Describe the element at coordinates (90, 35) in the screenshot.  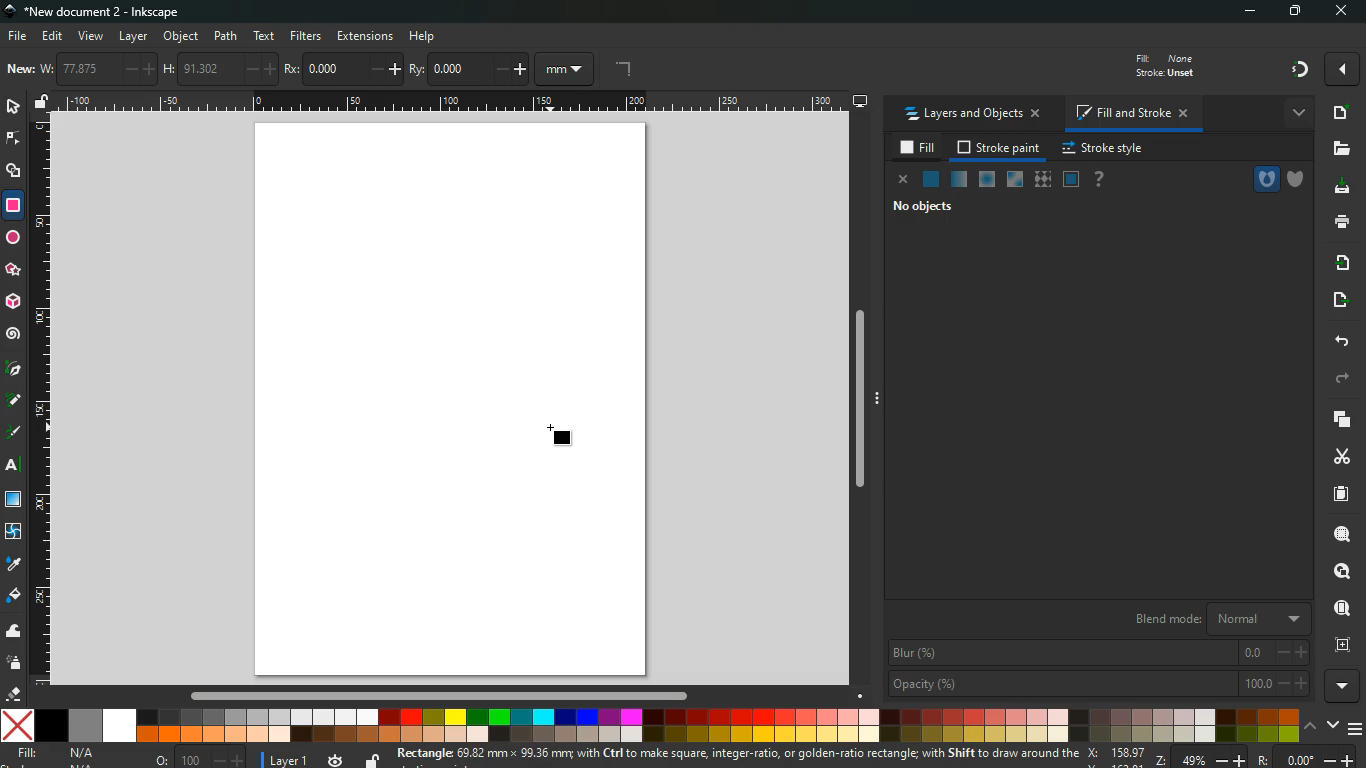
I see `view` at that location.